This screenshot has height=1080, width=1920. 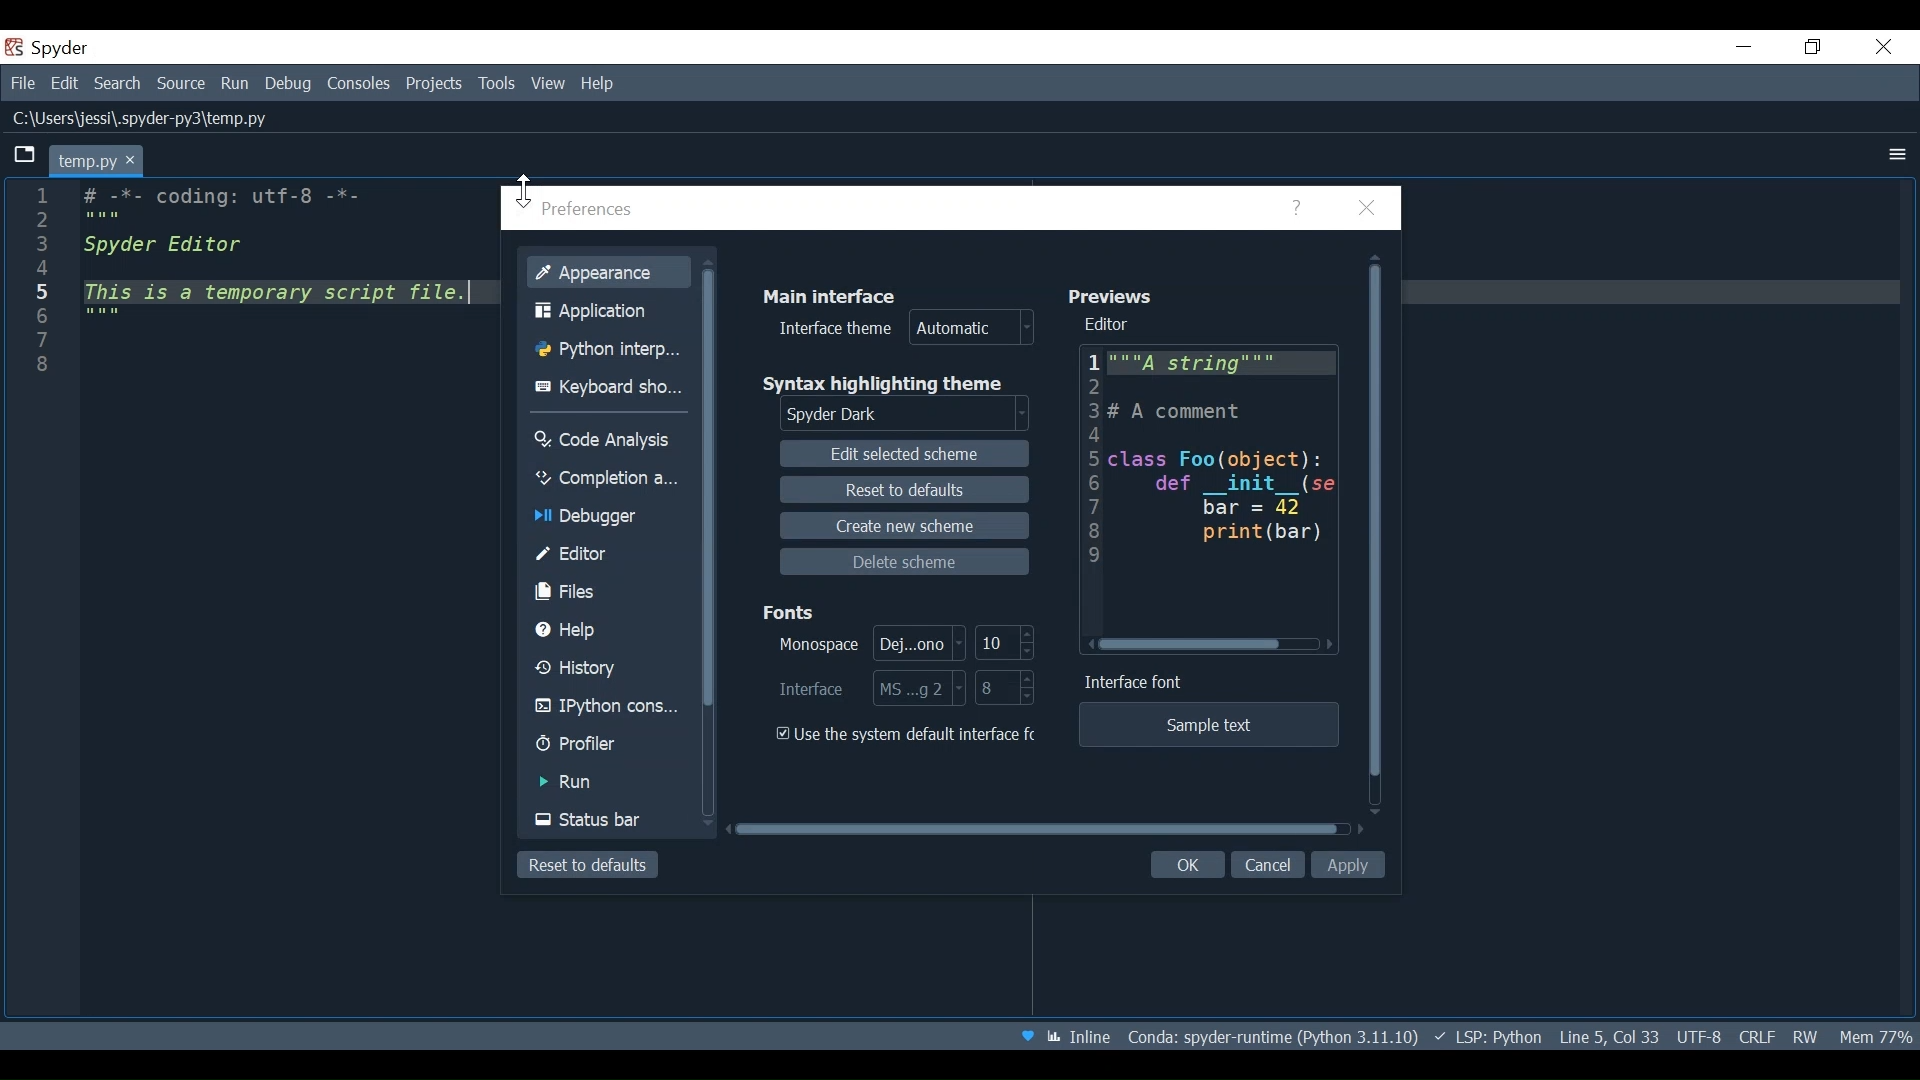 I want to click on Files, so click(x=608, y=592).